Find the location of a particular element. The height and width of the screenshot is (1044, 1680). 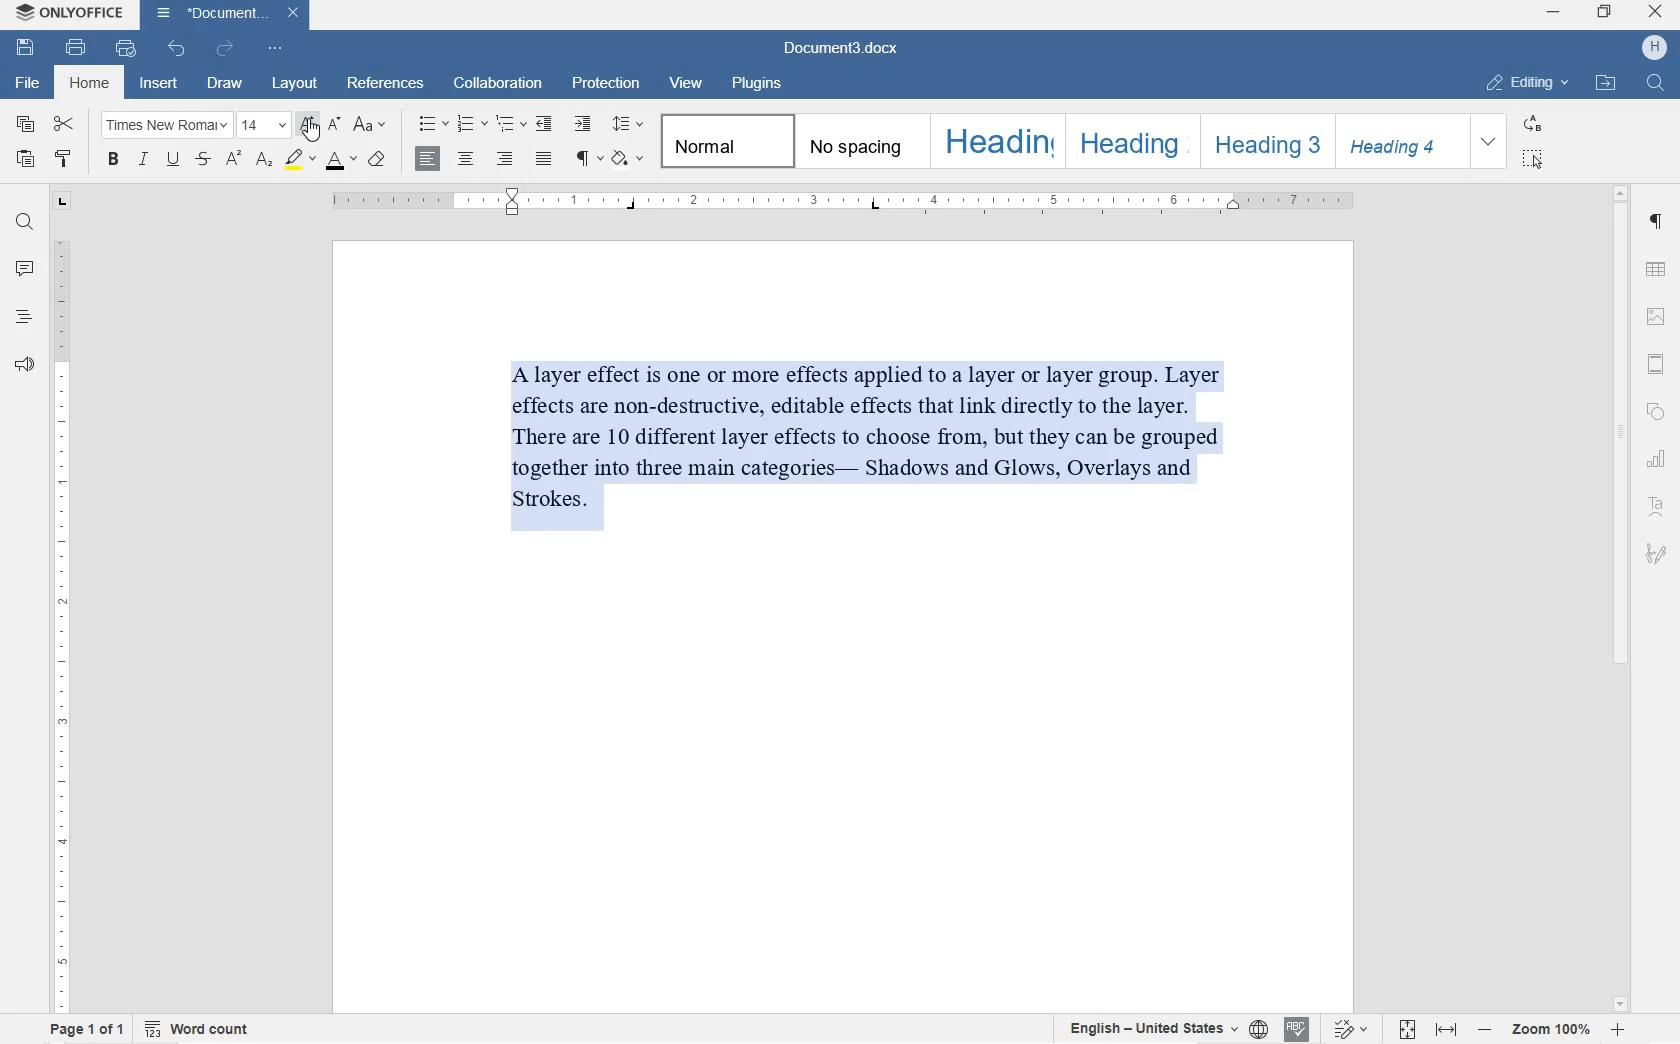

IMAGE is located at coordinates (1658, 318).